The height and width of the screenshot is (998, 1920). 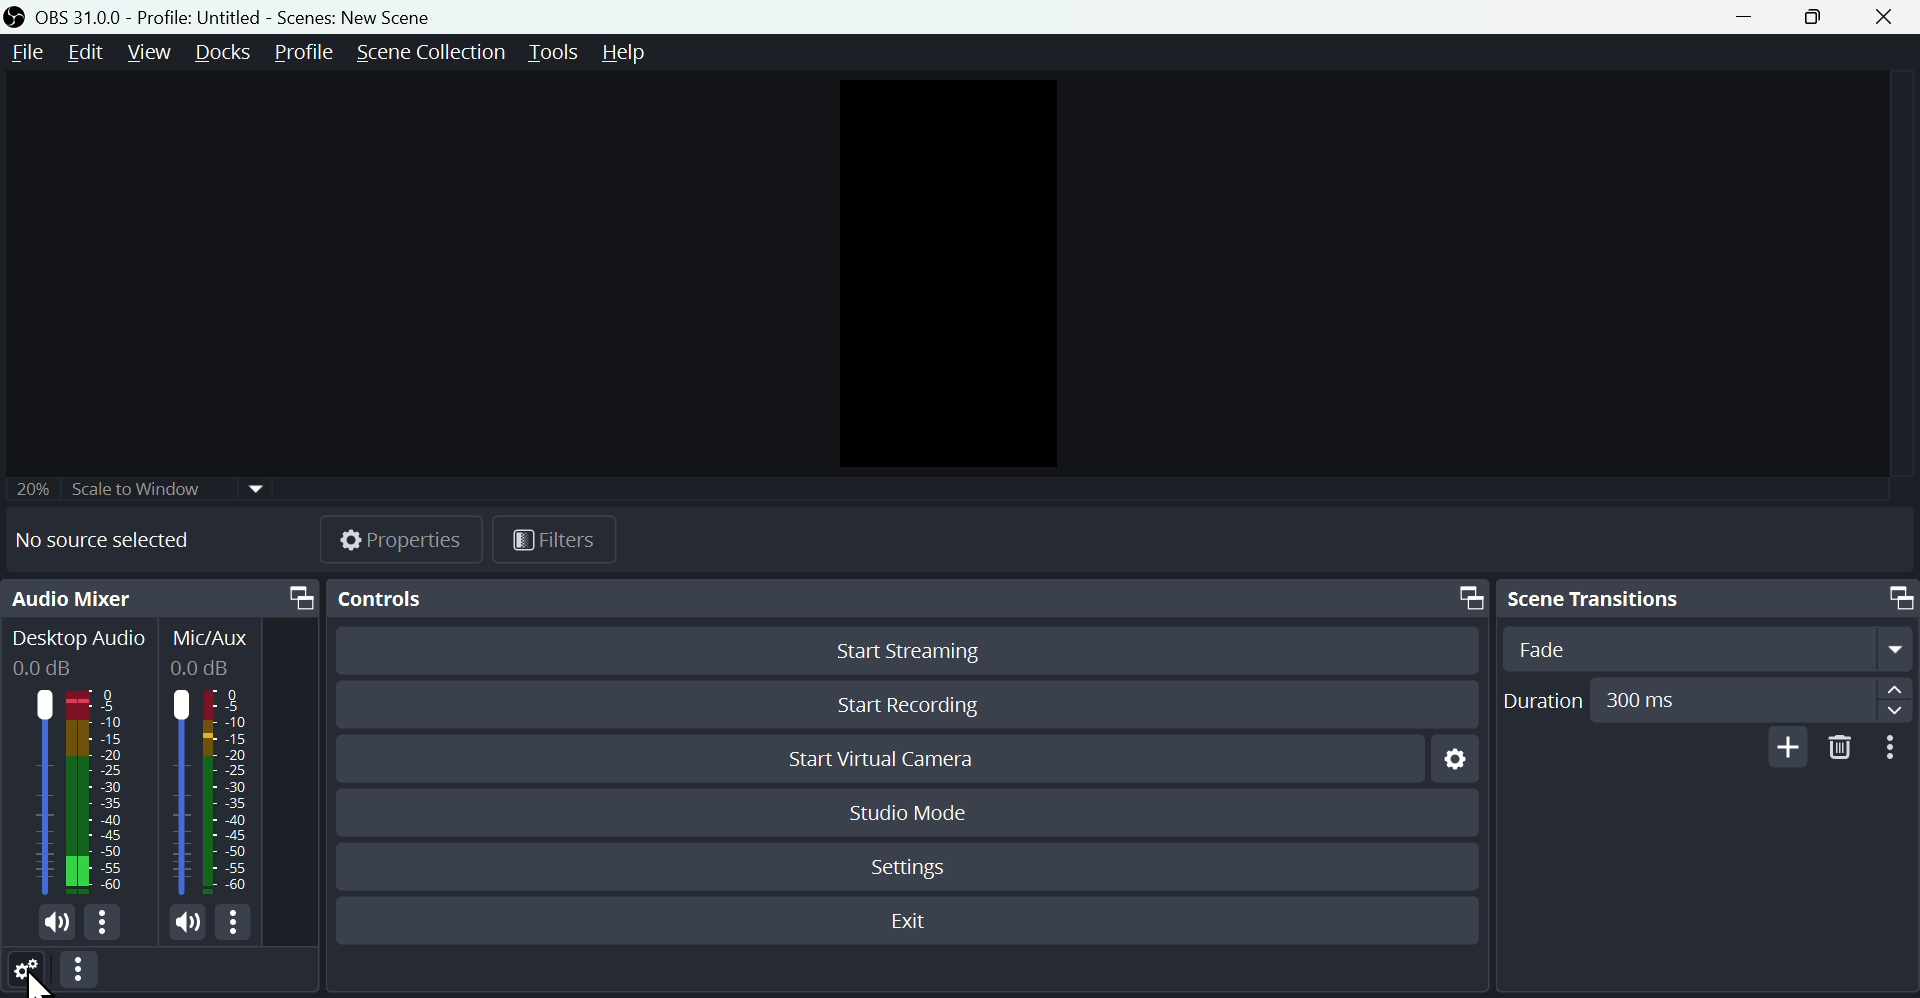 What do you see at coordinates (143, 487) in the screenshot?
I see `Scale to window` at bounding box center [143, 487].